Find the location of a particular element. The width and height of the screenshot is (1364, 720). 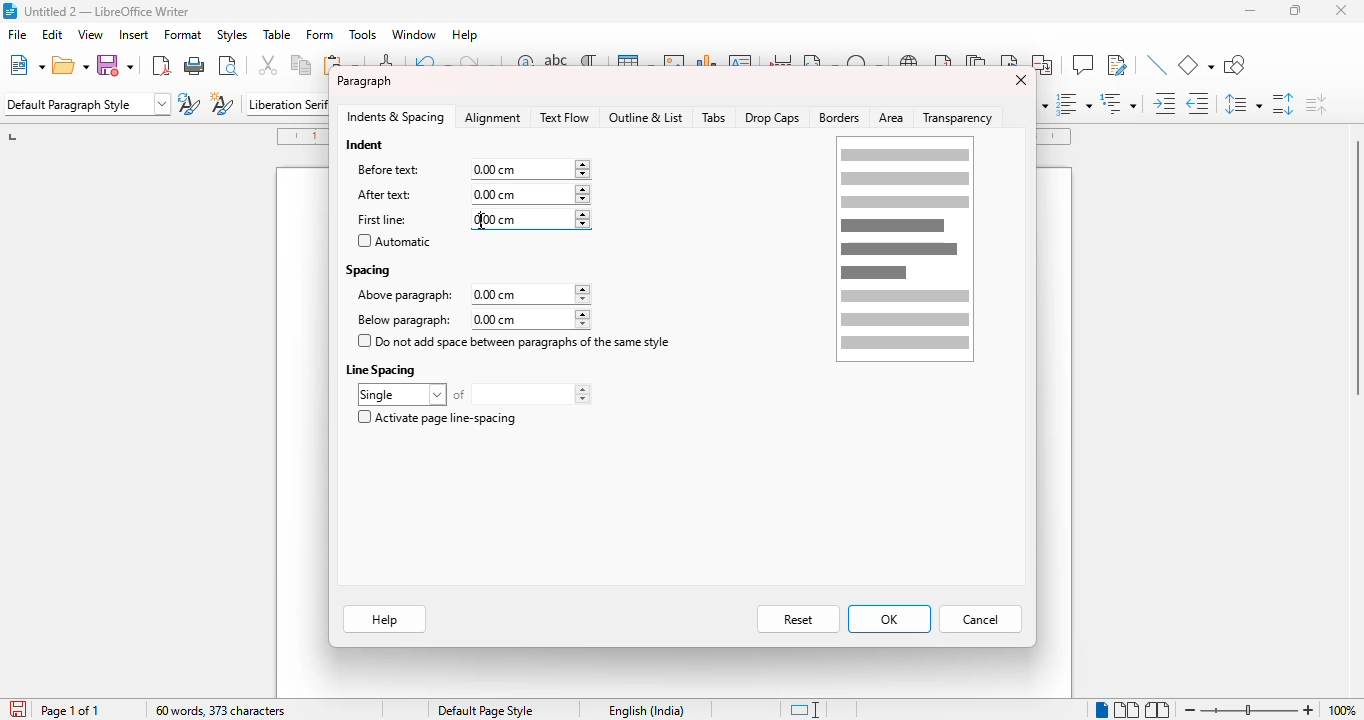

outline & list is located at coordinates (646, 117).